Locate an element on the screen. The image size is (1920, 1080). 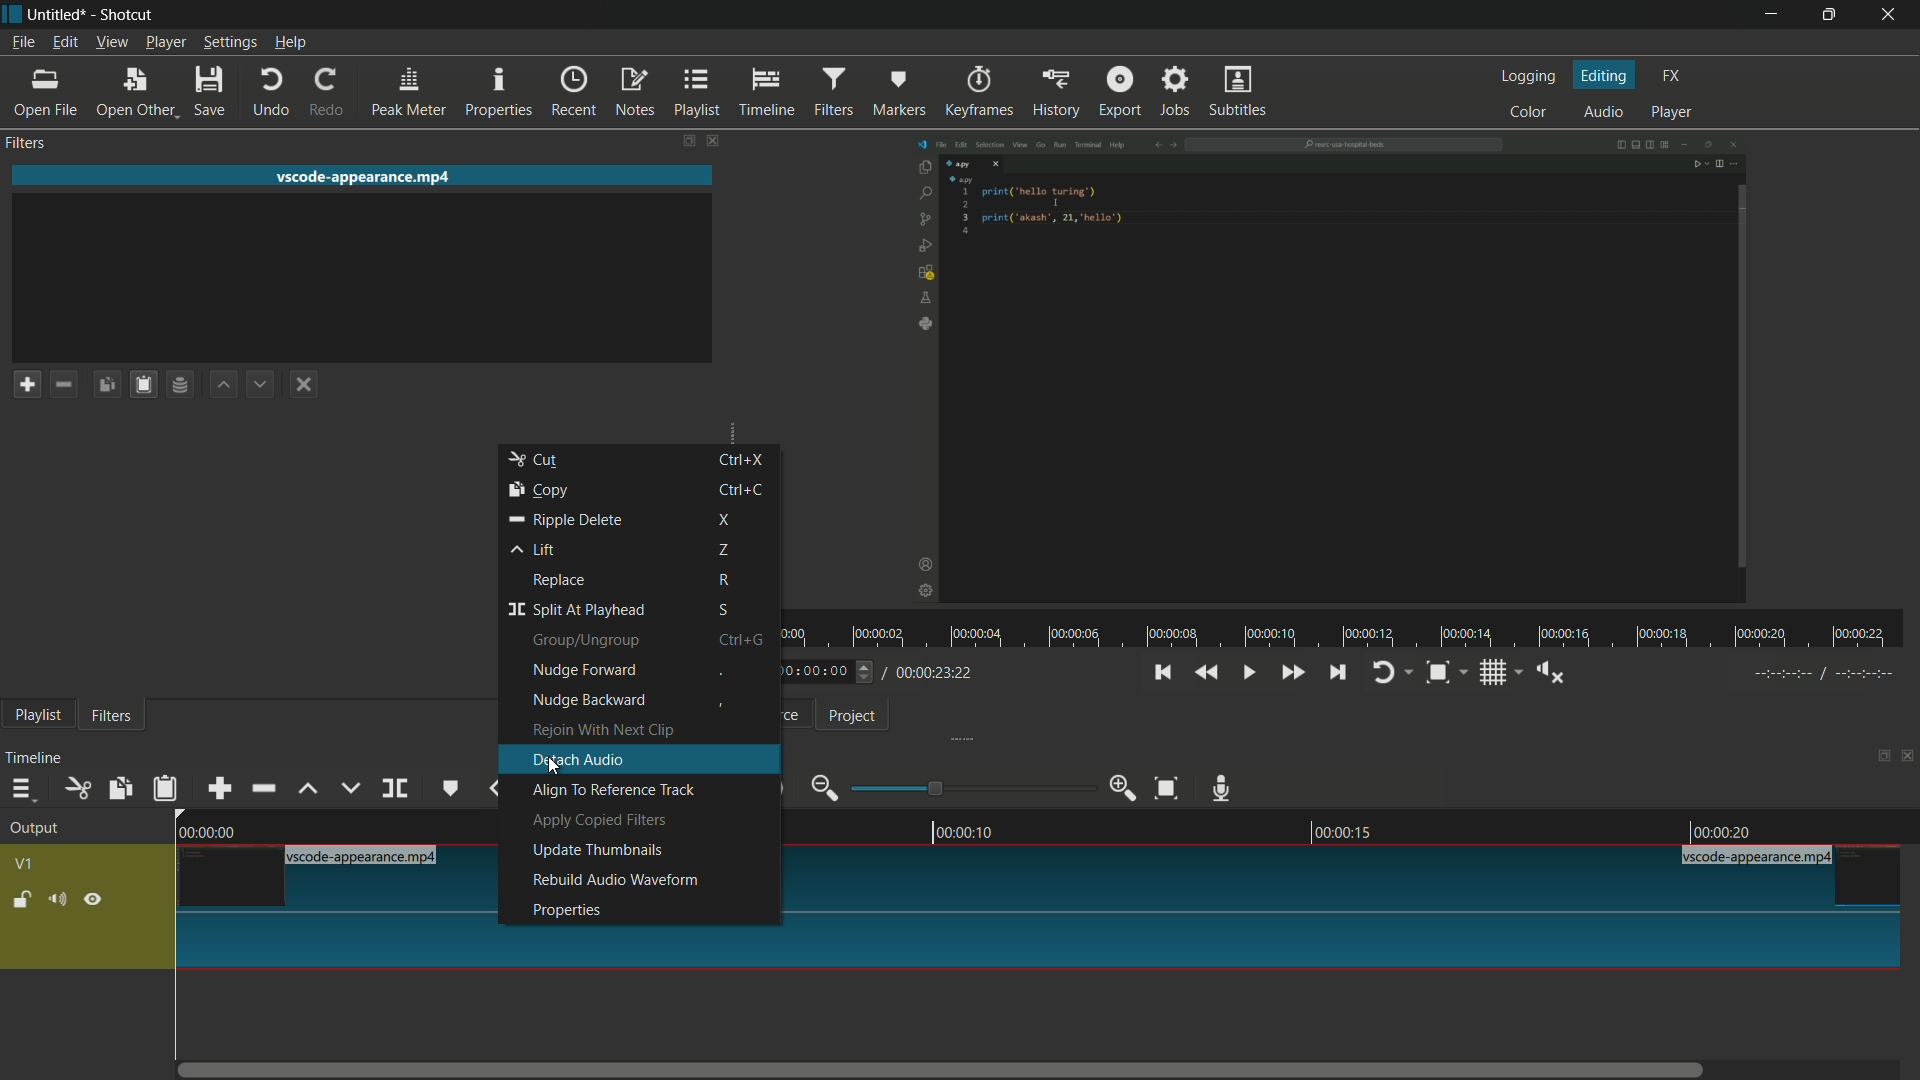
skip to the previous is located at coordinates (1163, 673).